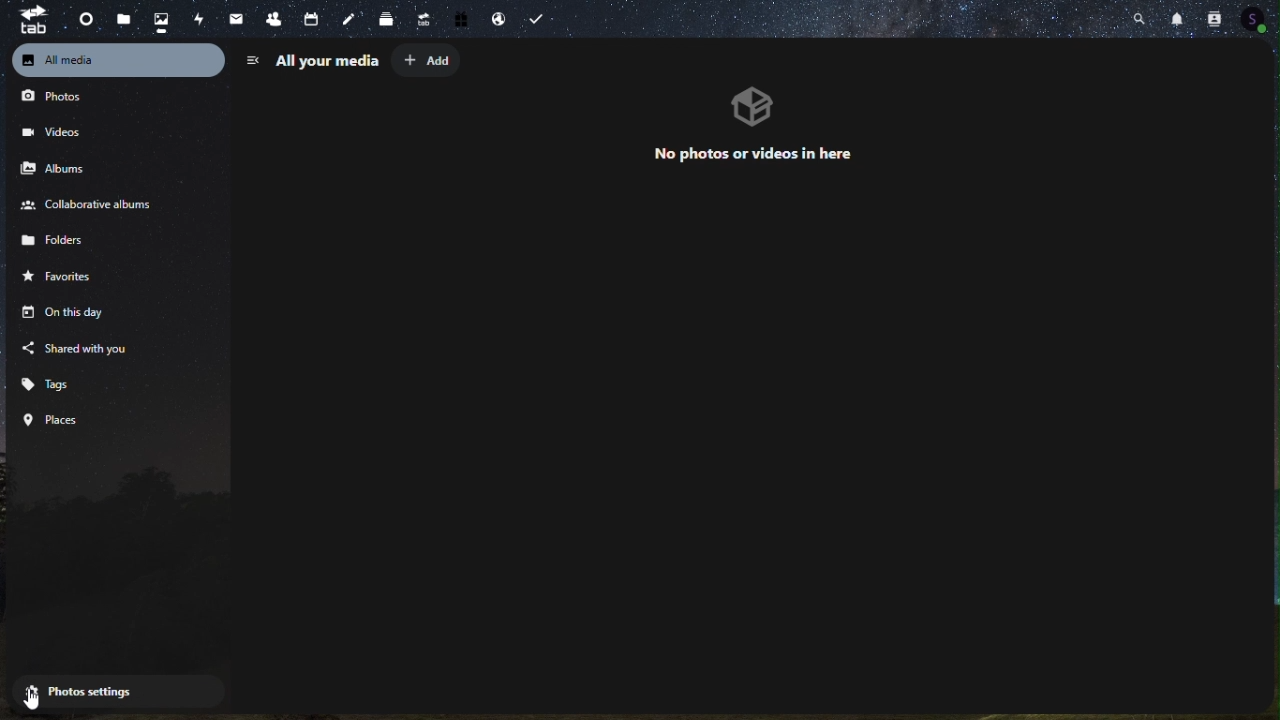 The image size is (1280, 720). Describe the element at coordinates (383, 20) in the screenshot. I see `Deck` at that location.